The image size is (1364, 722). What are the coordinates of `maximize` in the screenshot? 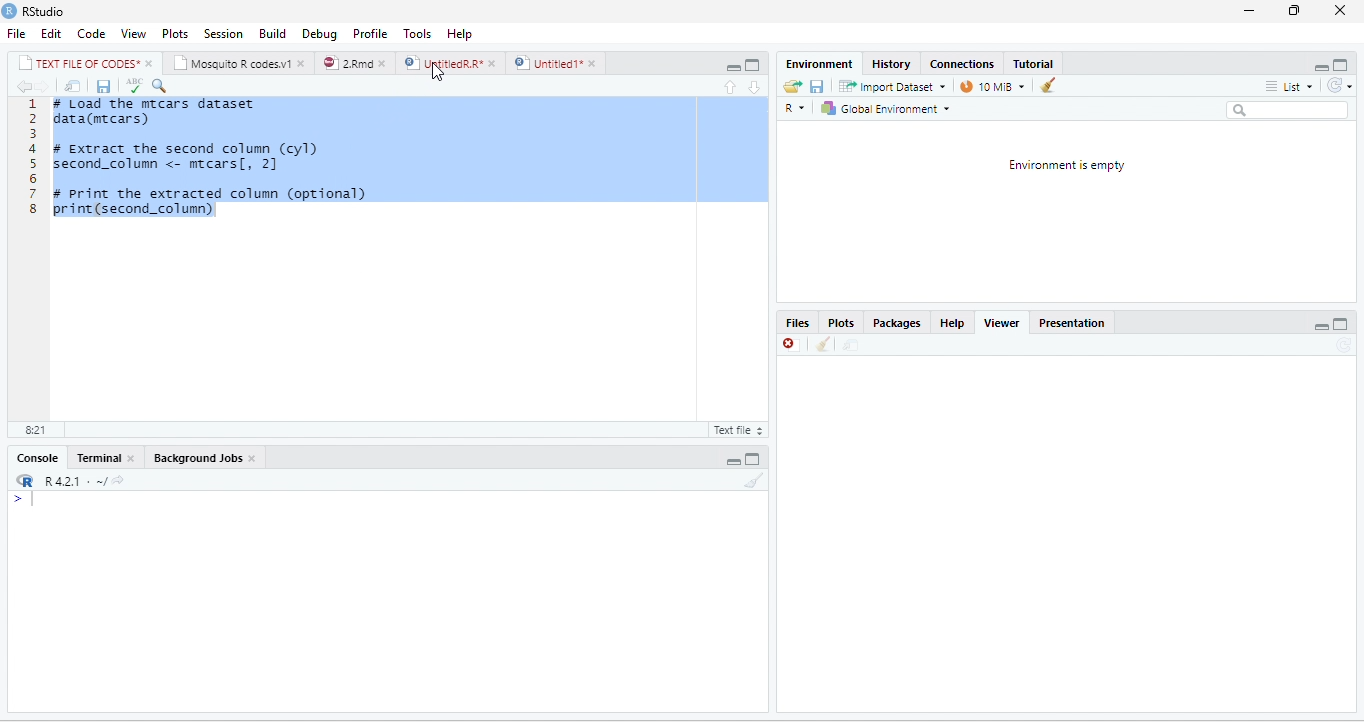 It's located at (735, 64).